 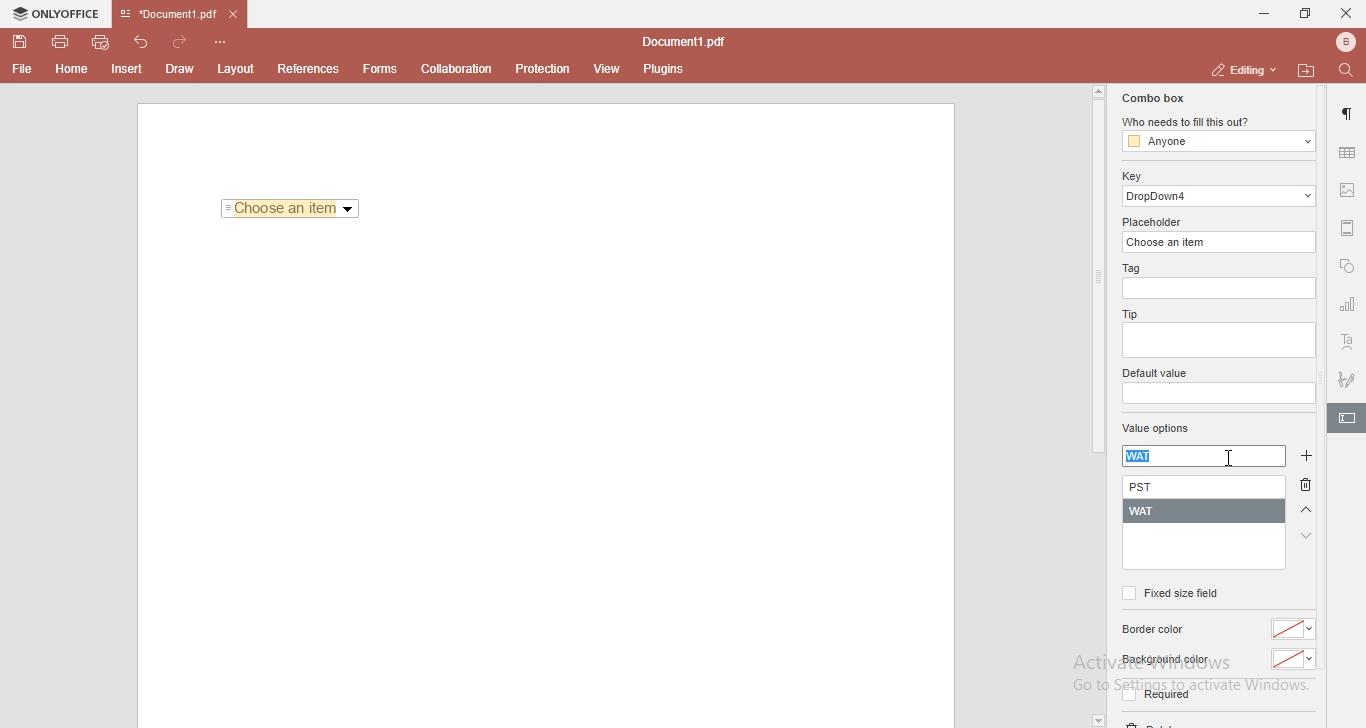 What do you see at coordinates (1217, 394) in the screenshot?
I see `empty box` at bounding box center [1217, 394].